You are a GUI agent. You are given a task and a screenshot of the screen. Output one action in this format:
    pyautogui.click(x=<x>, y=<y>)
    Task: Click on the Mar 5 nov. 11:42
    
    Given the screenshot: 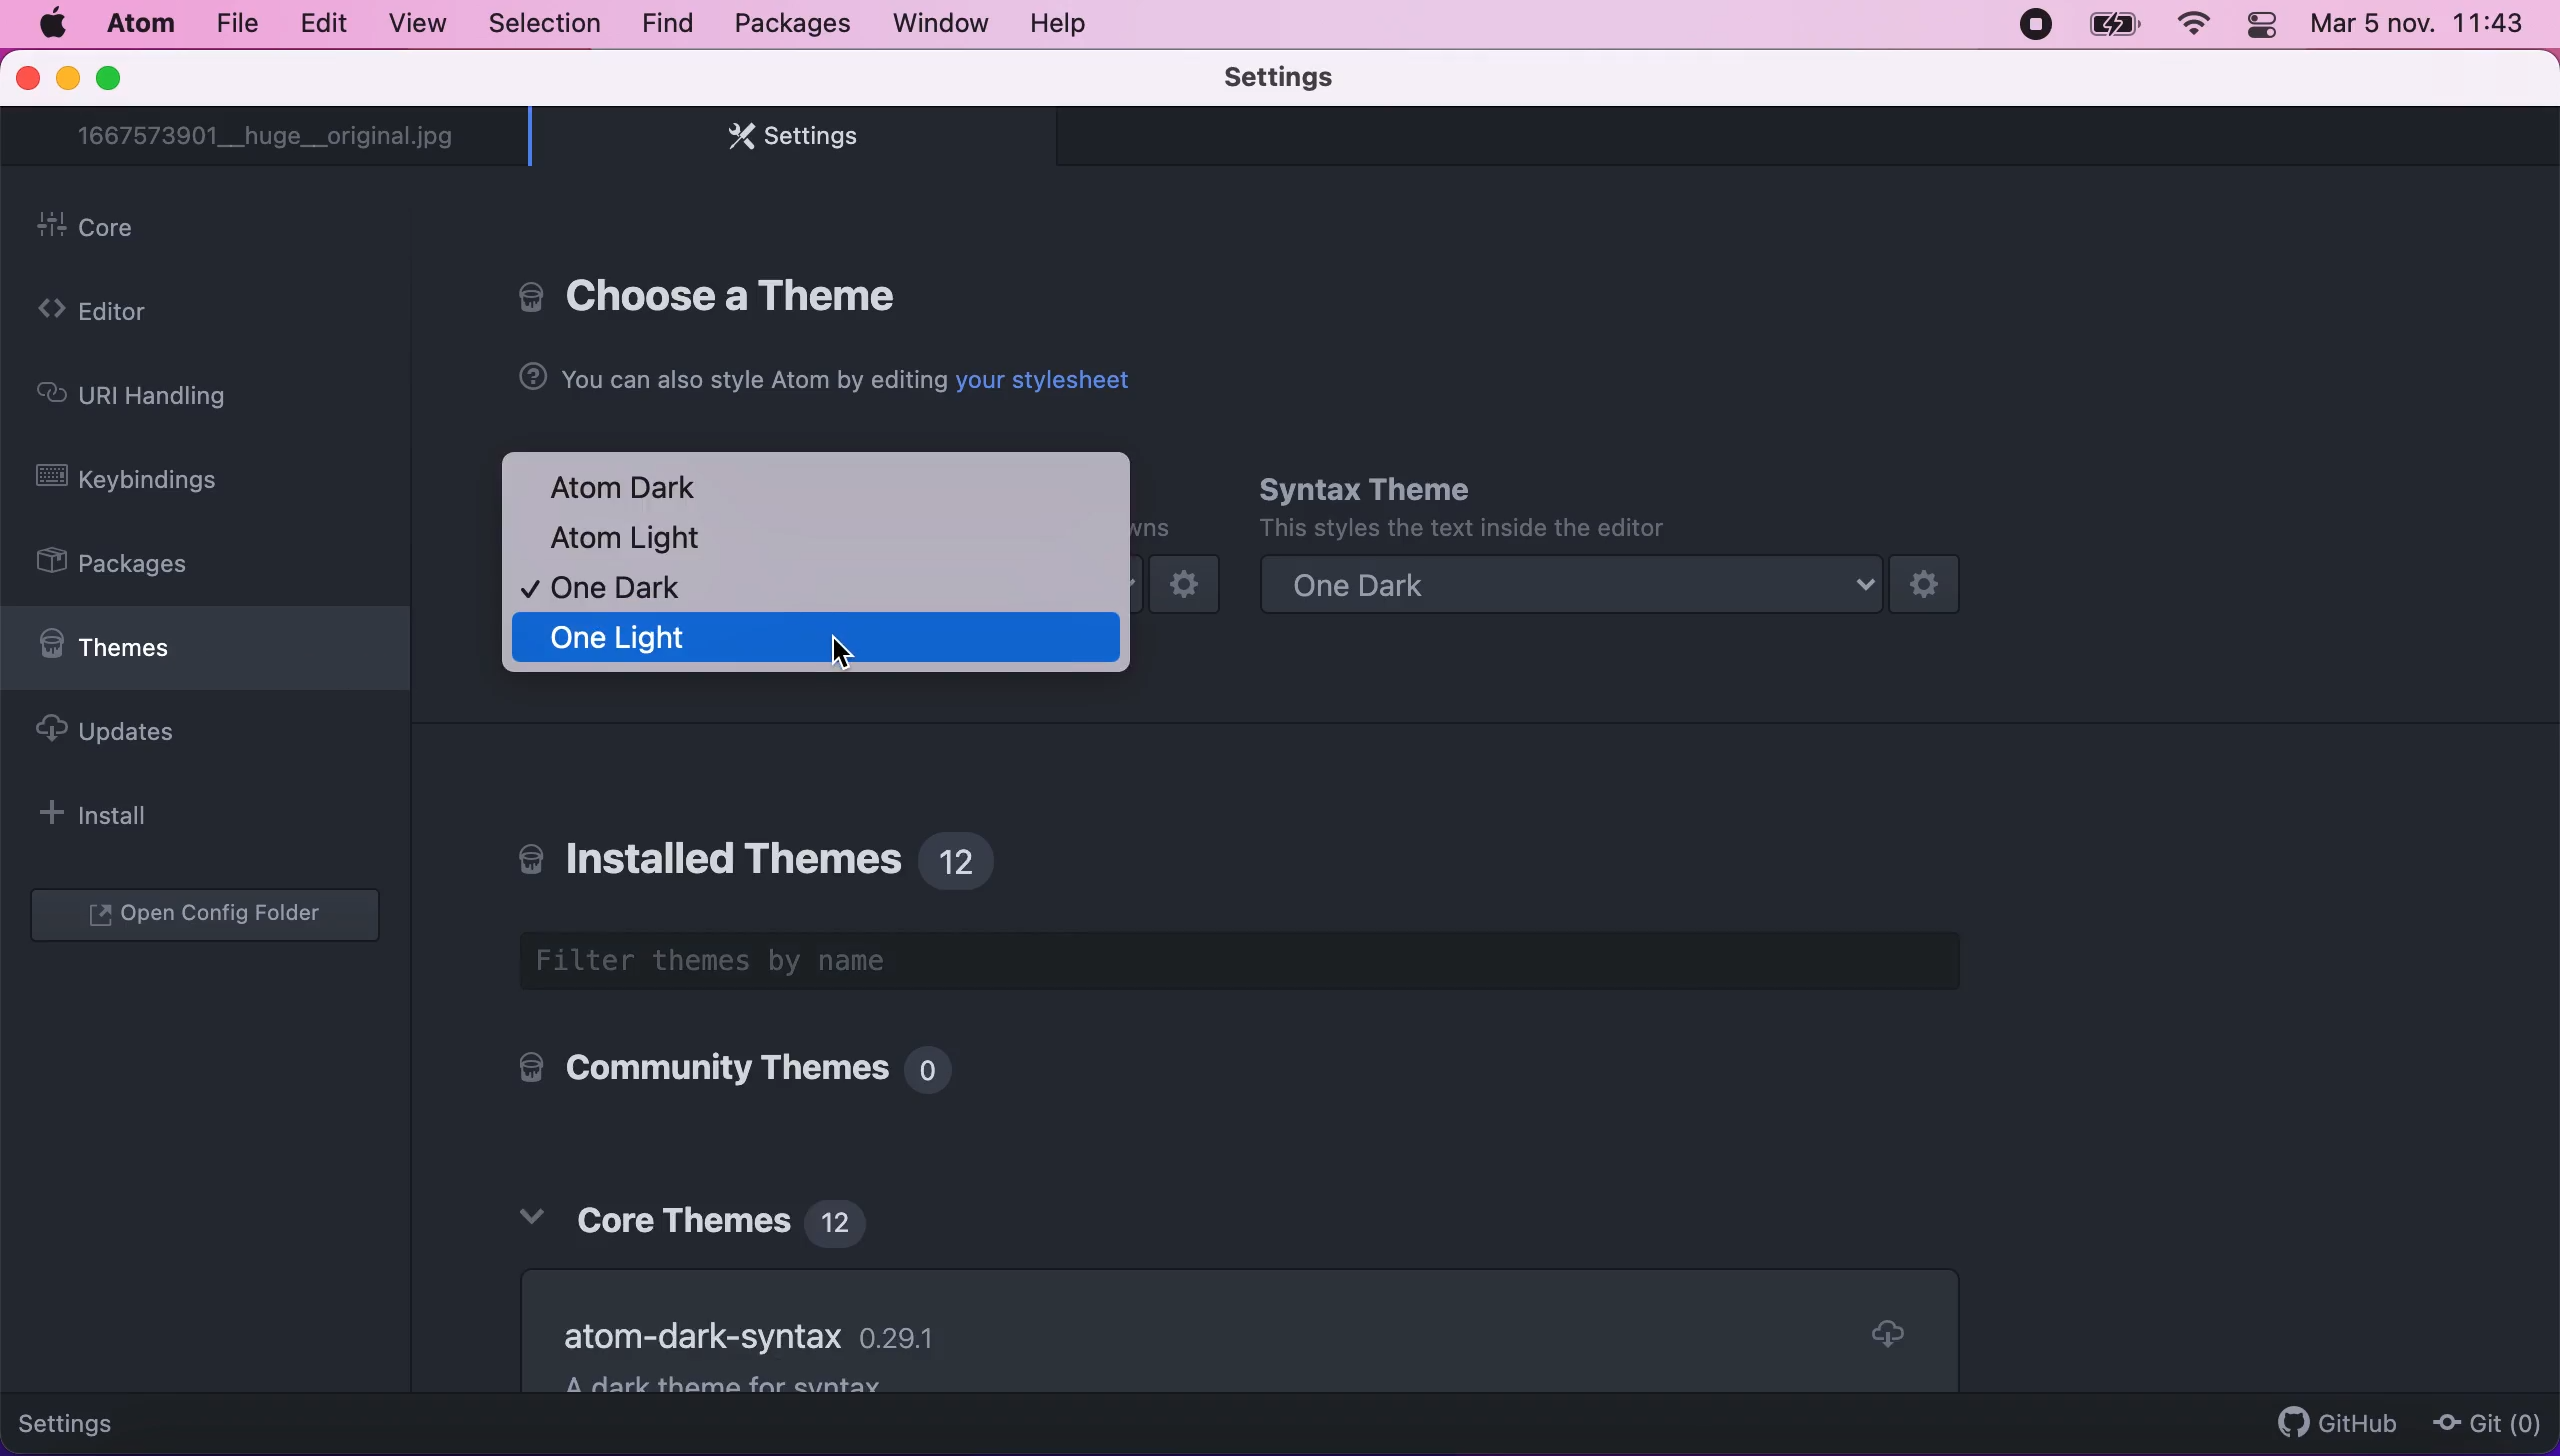 What is the action you would take?
    pyautogui.click(x=2422, y=28)
    